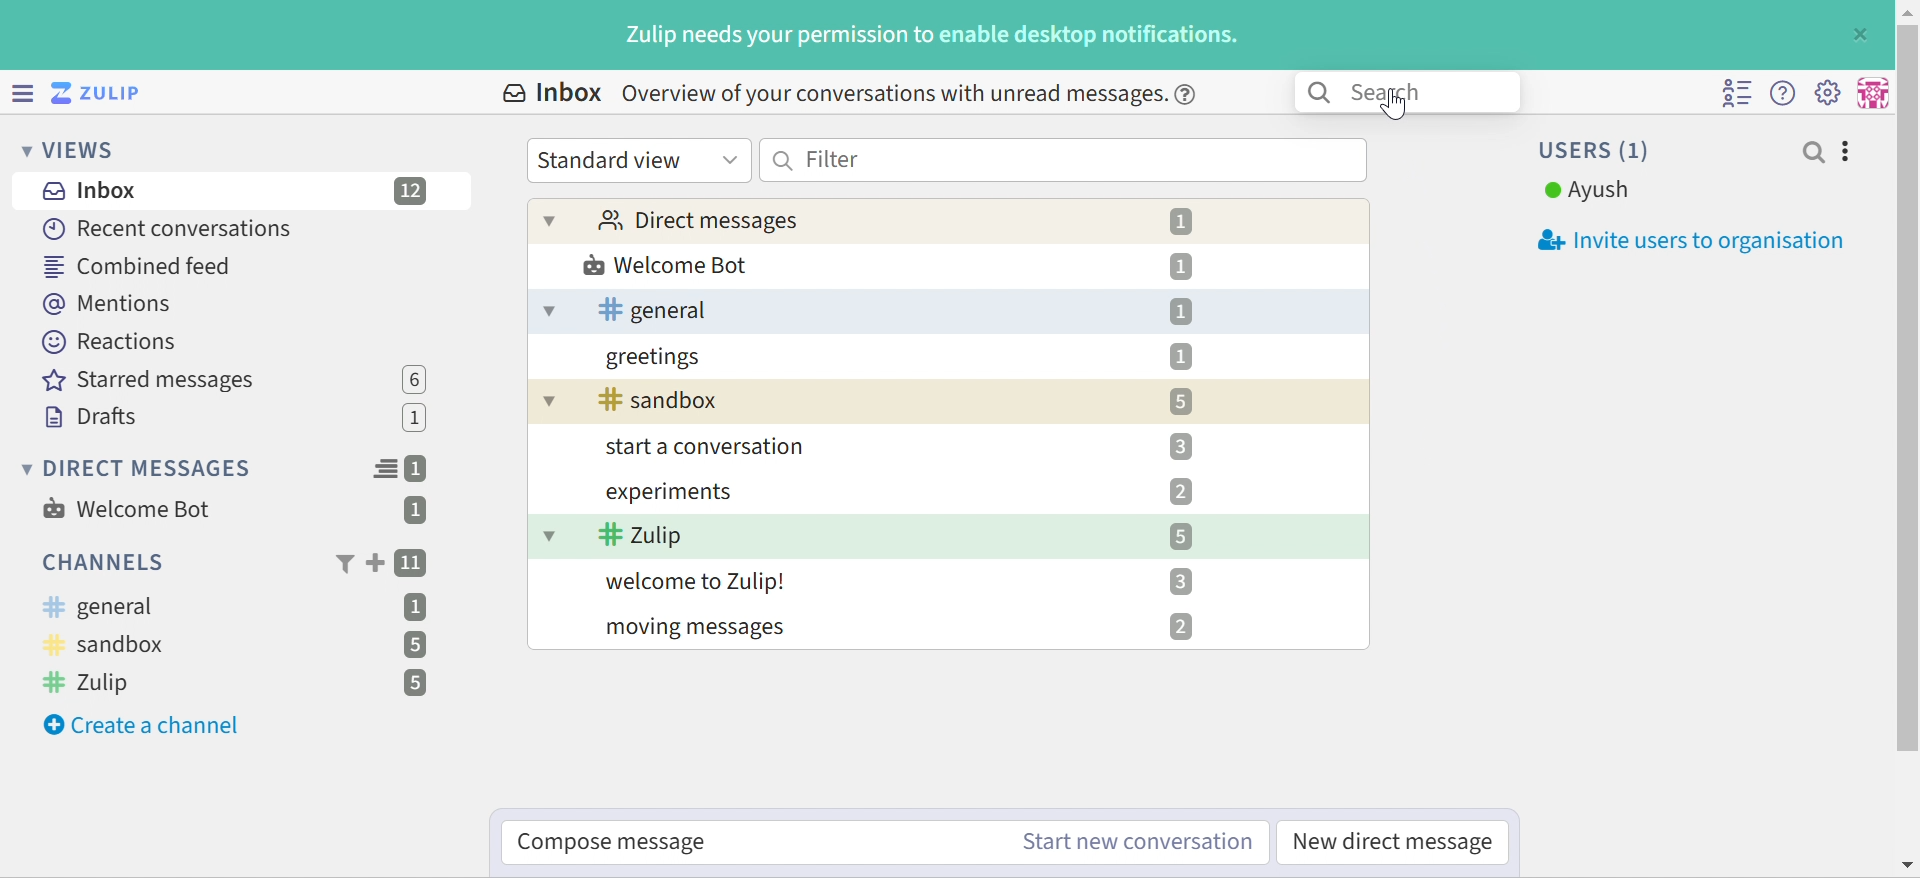  Describe the element at coordinates (91, 417) in the screenshot. I see `Drafts` at that location.